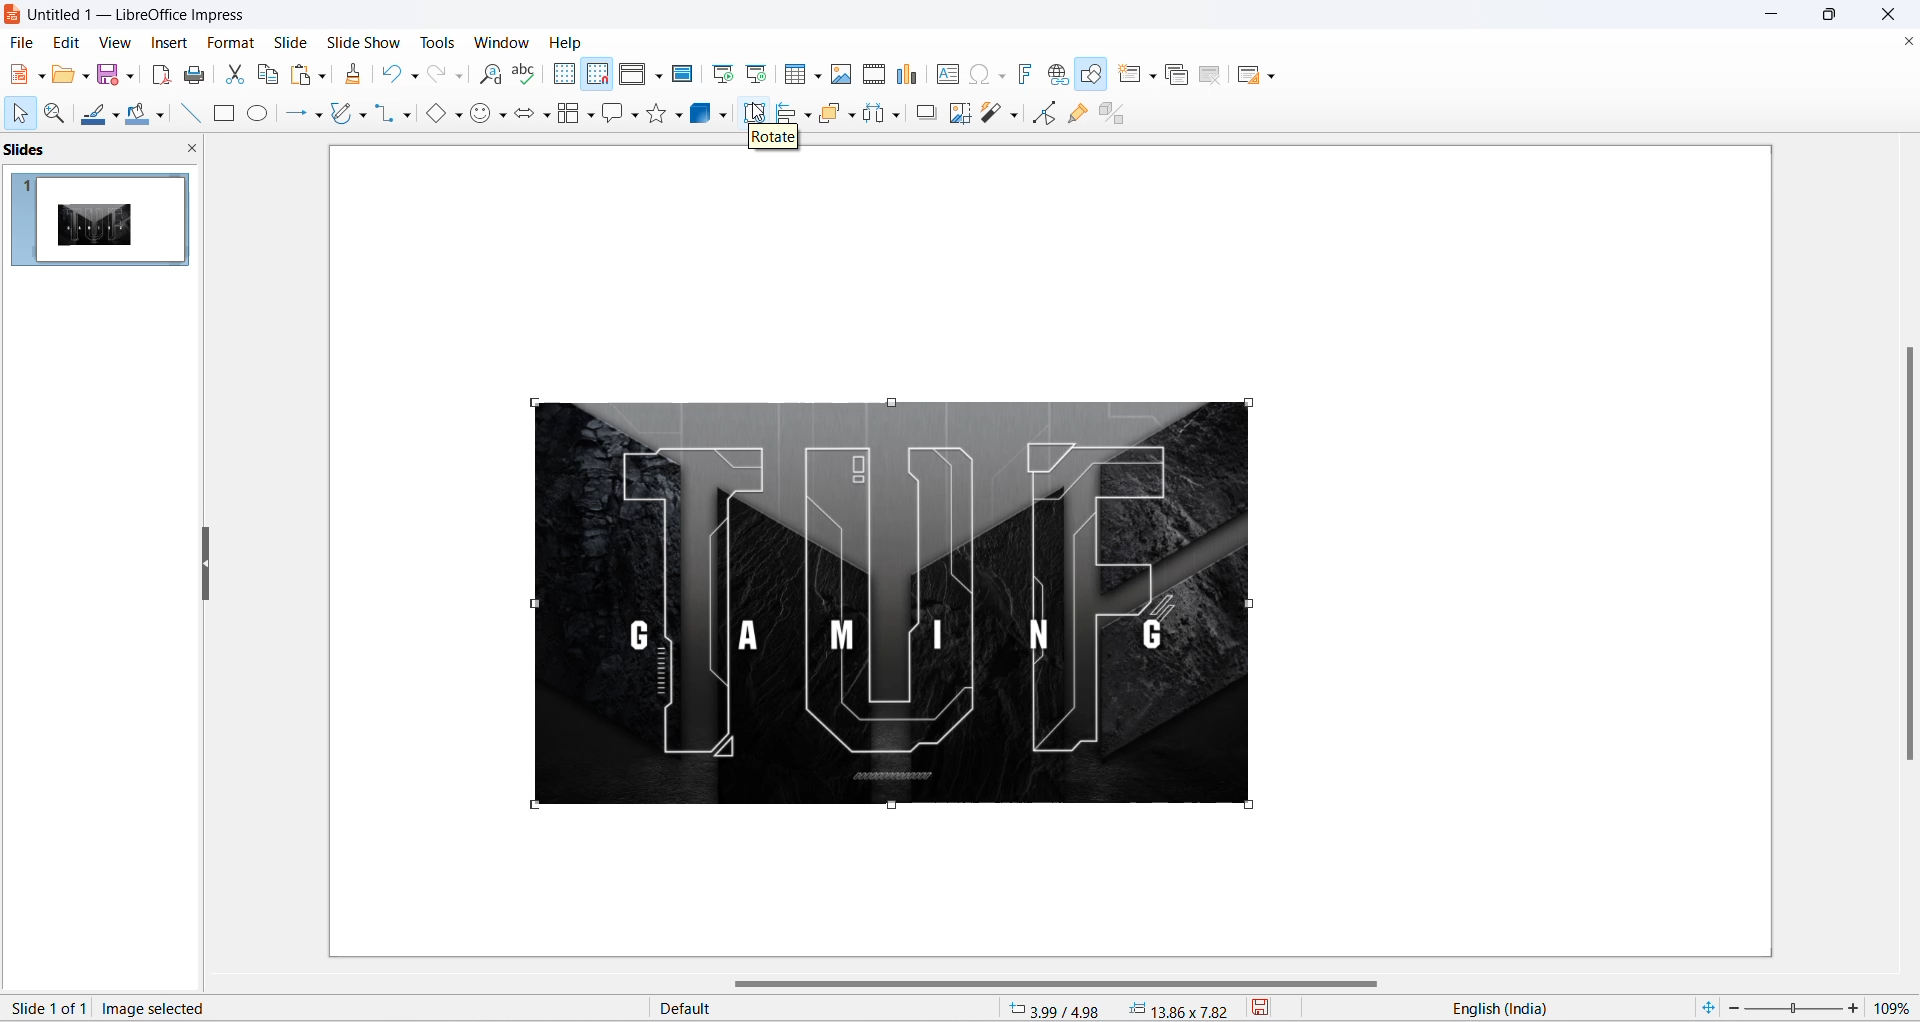  I want to click on rectangle, so click(224, 115).